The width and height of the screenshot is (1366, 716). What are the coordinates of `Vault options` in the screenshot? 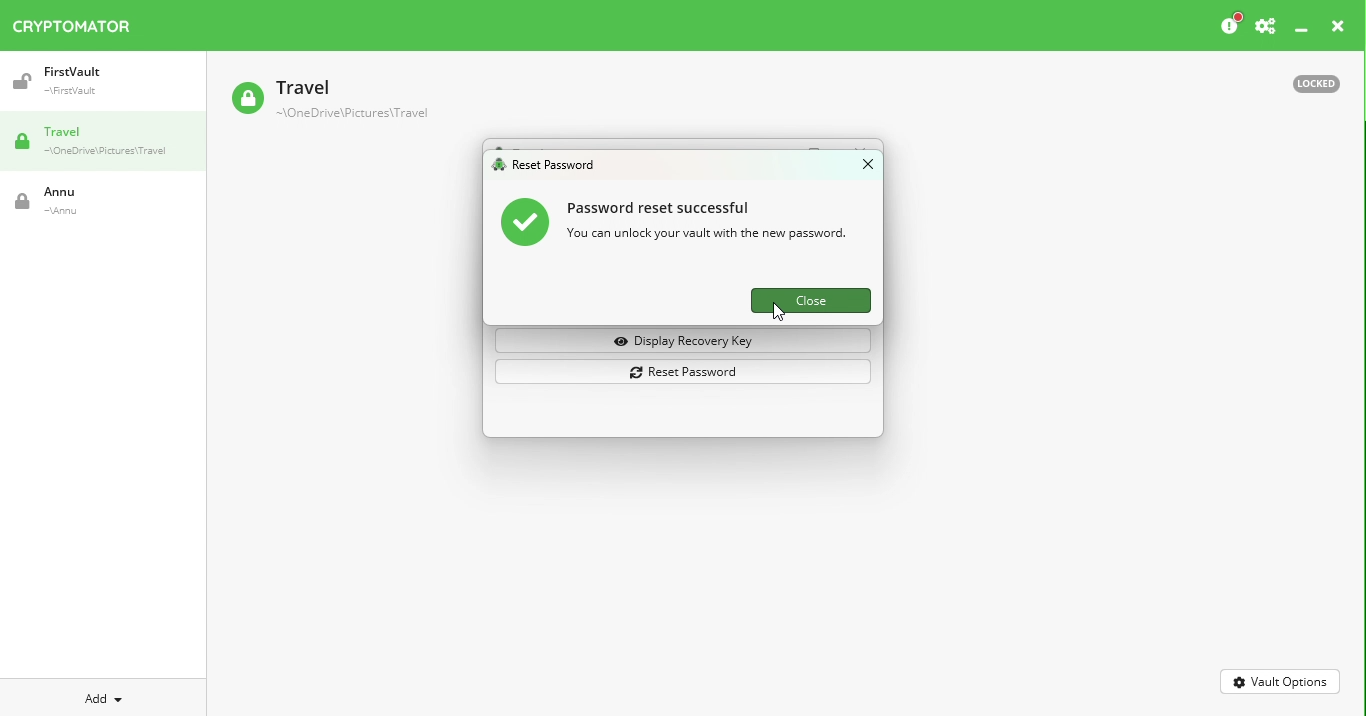 It's located at (1281, 680).